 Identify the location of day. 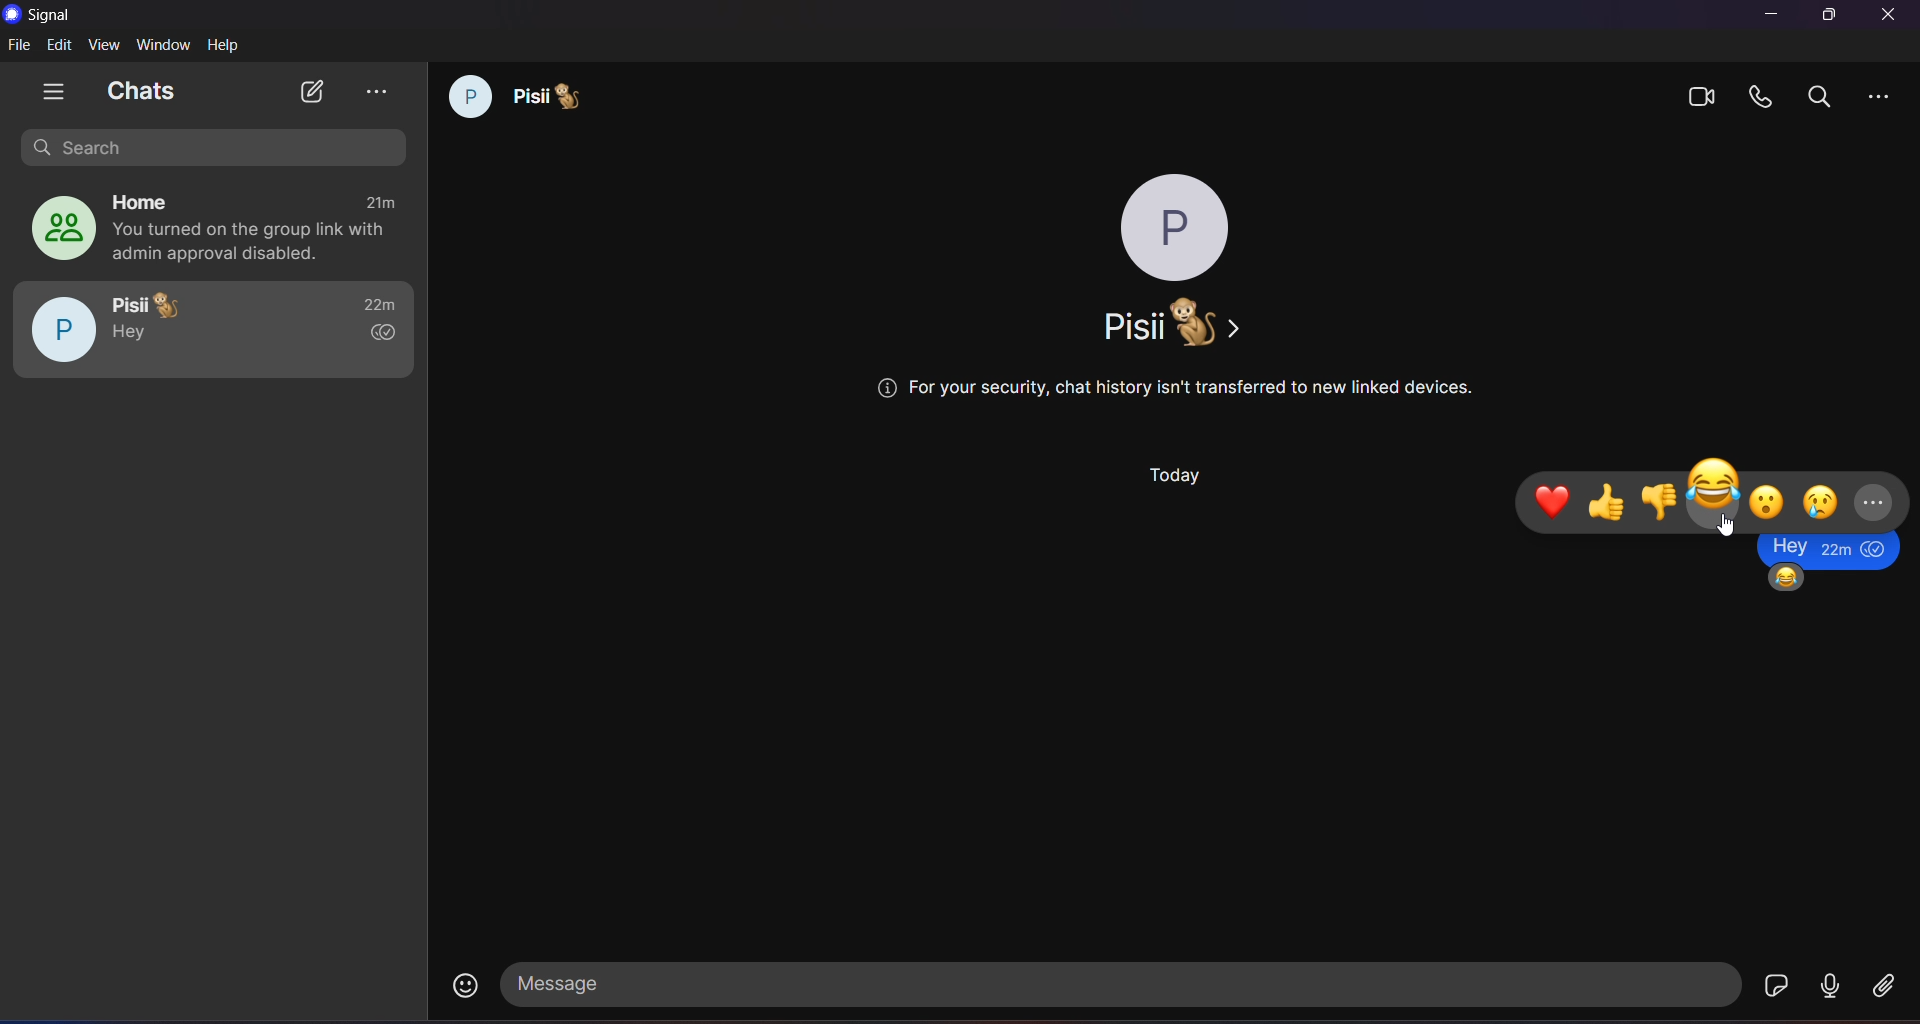
(1179, 473).